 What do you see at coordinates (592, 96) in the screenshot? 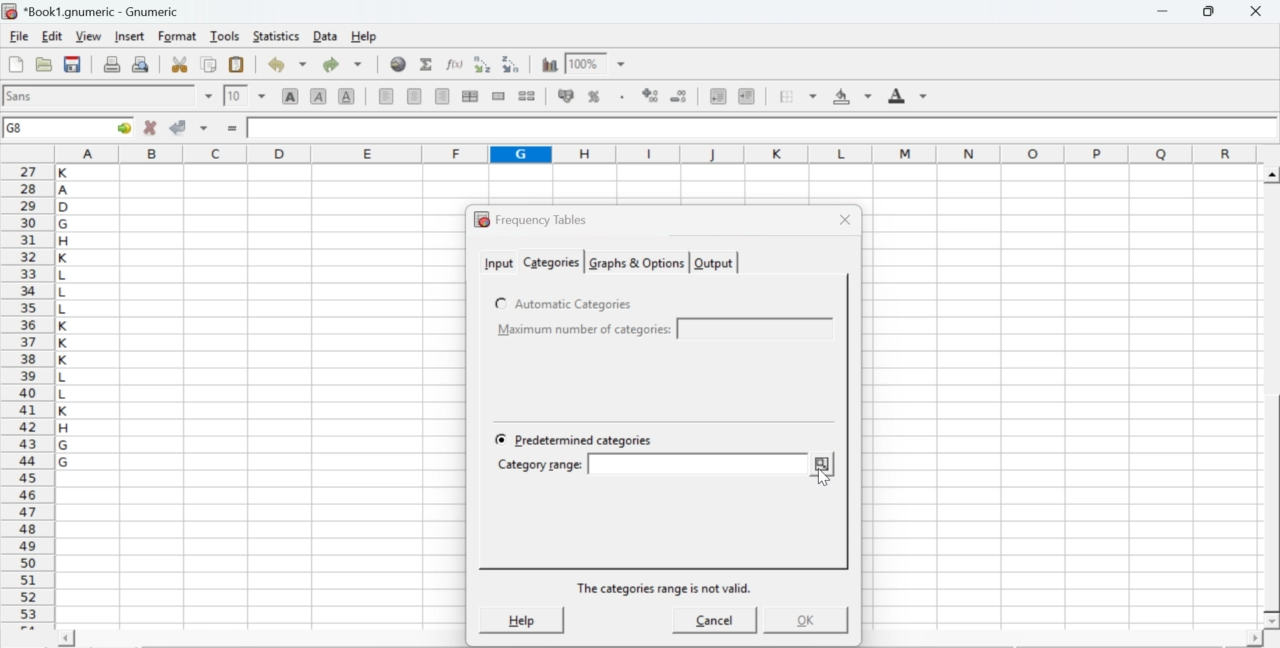
I see `format selection as percentage` at bounding box center [592, 96].